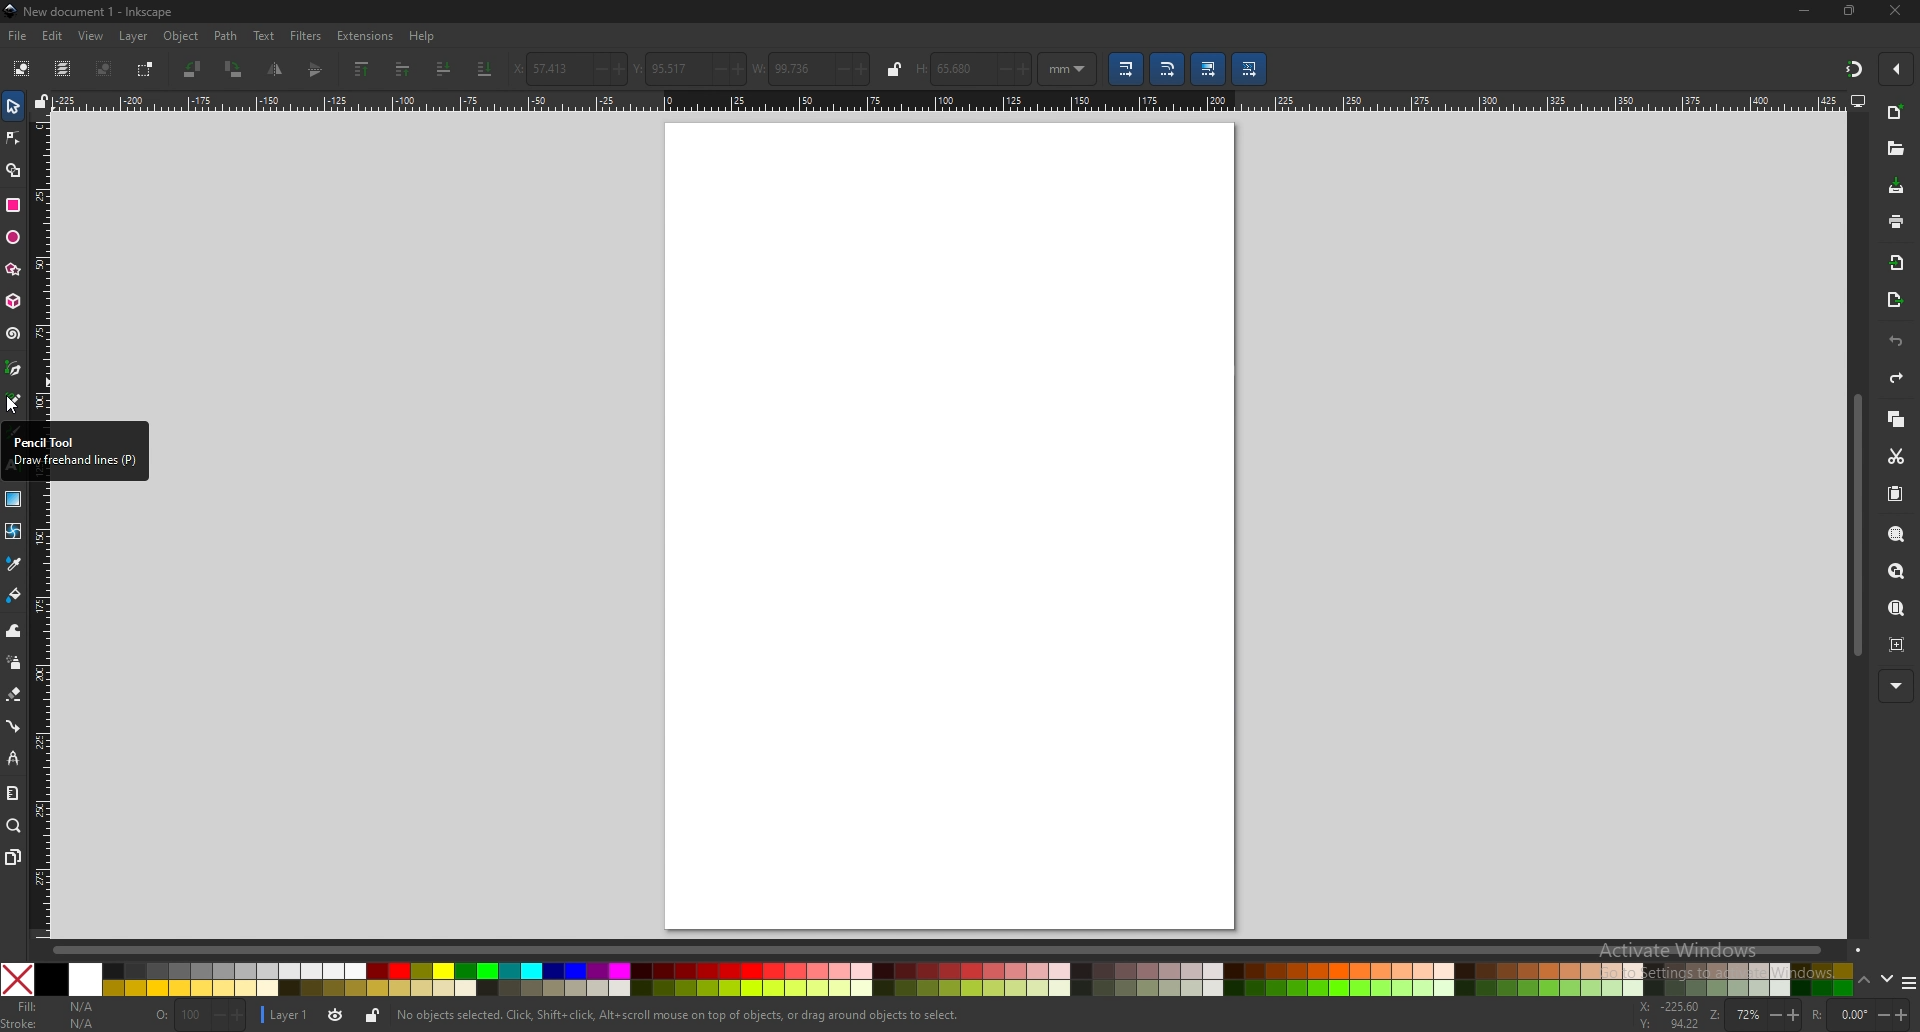  What do you see at coordinates (181, 36) in the screenshot?
I see `object` at bounding box center [181, 36].